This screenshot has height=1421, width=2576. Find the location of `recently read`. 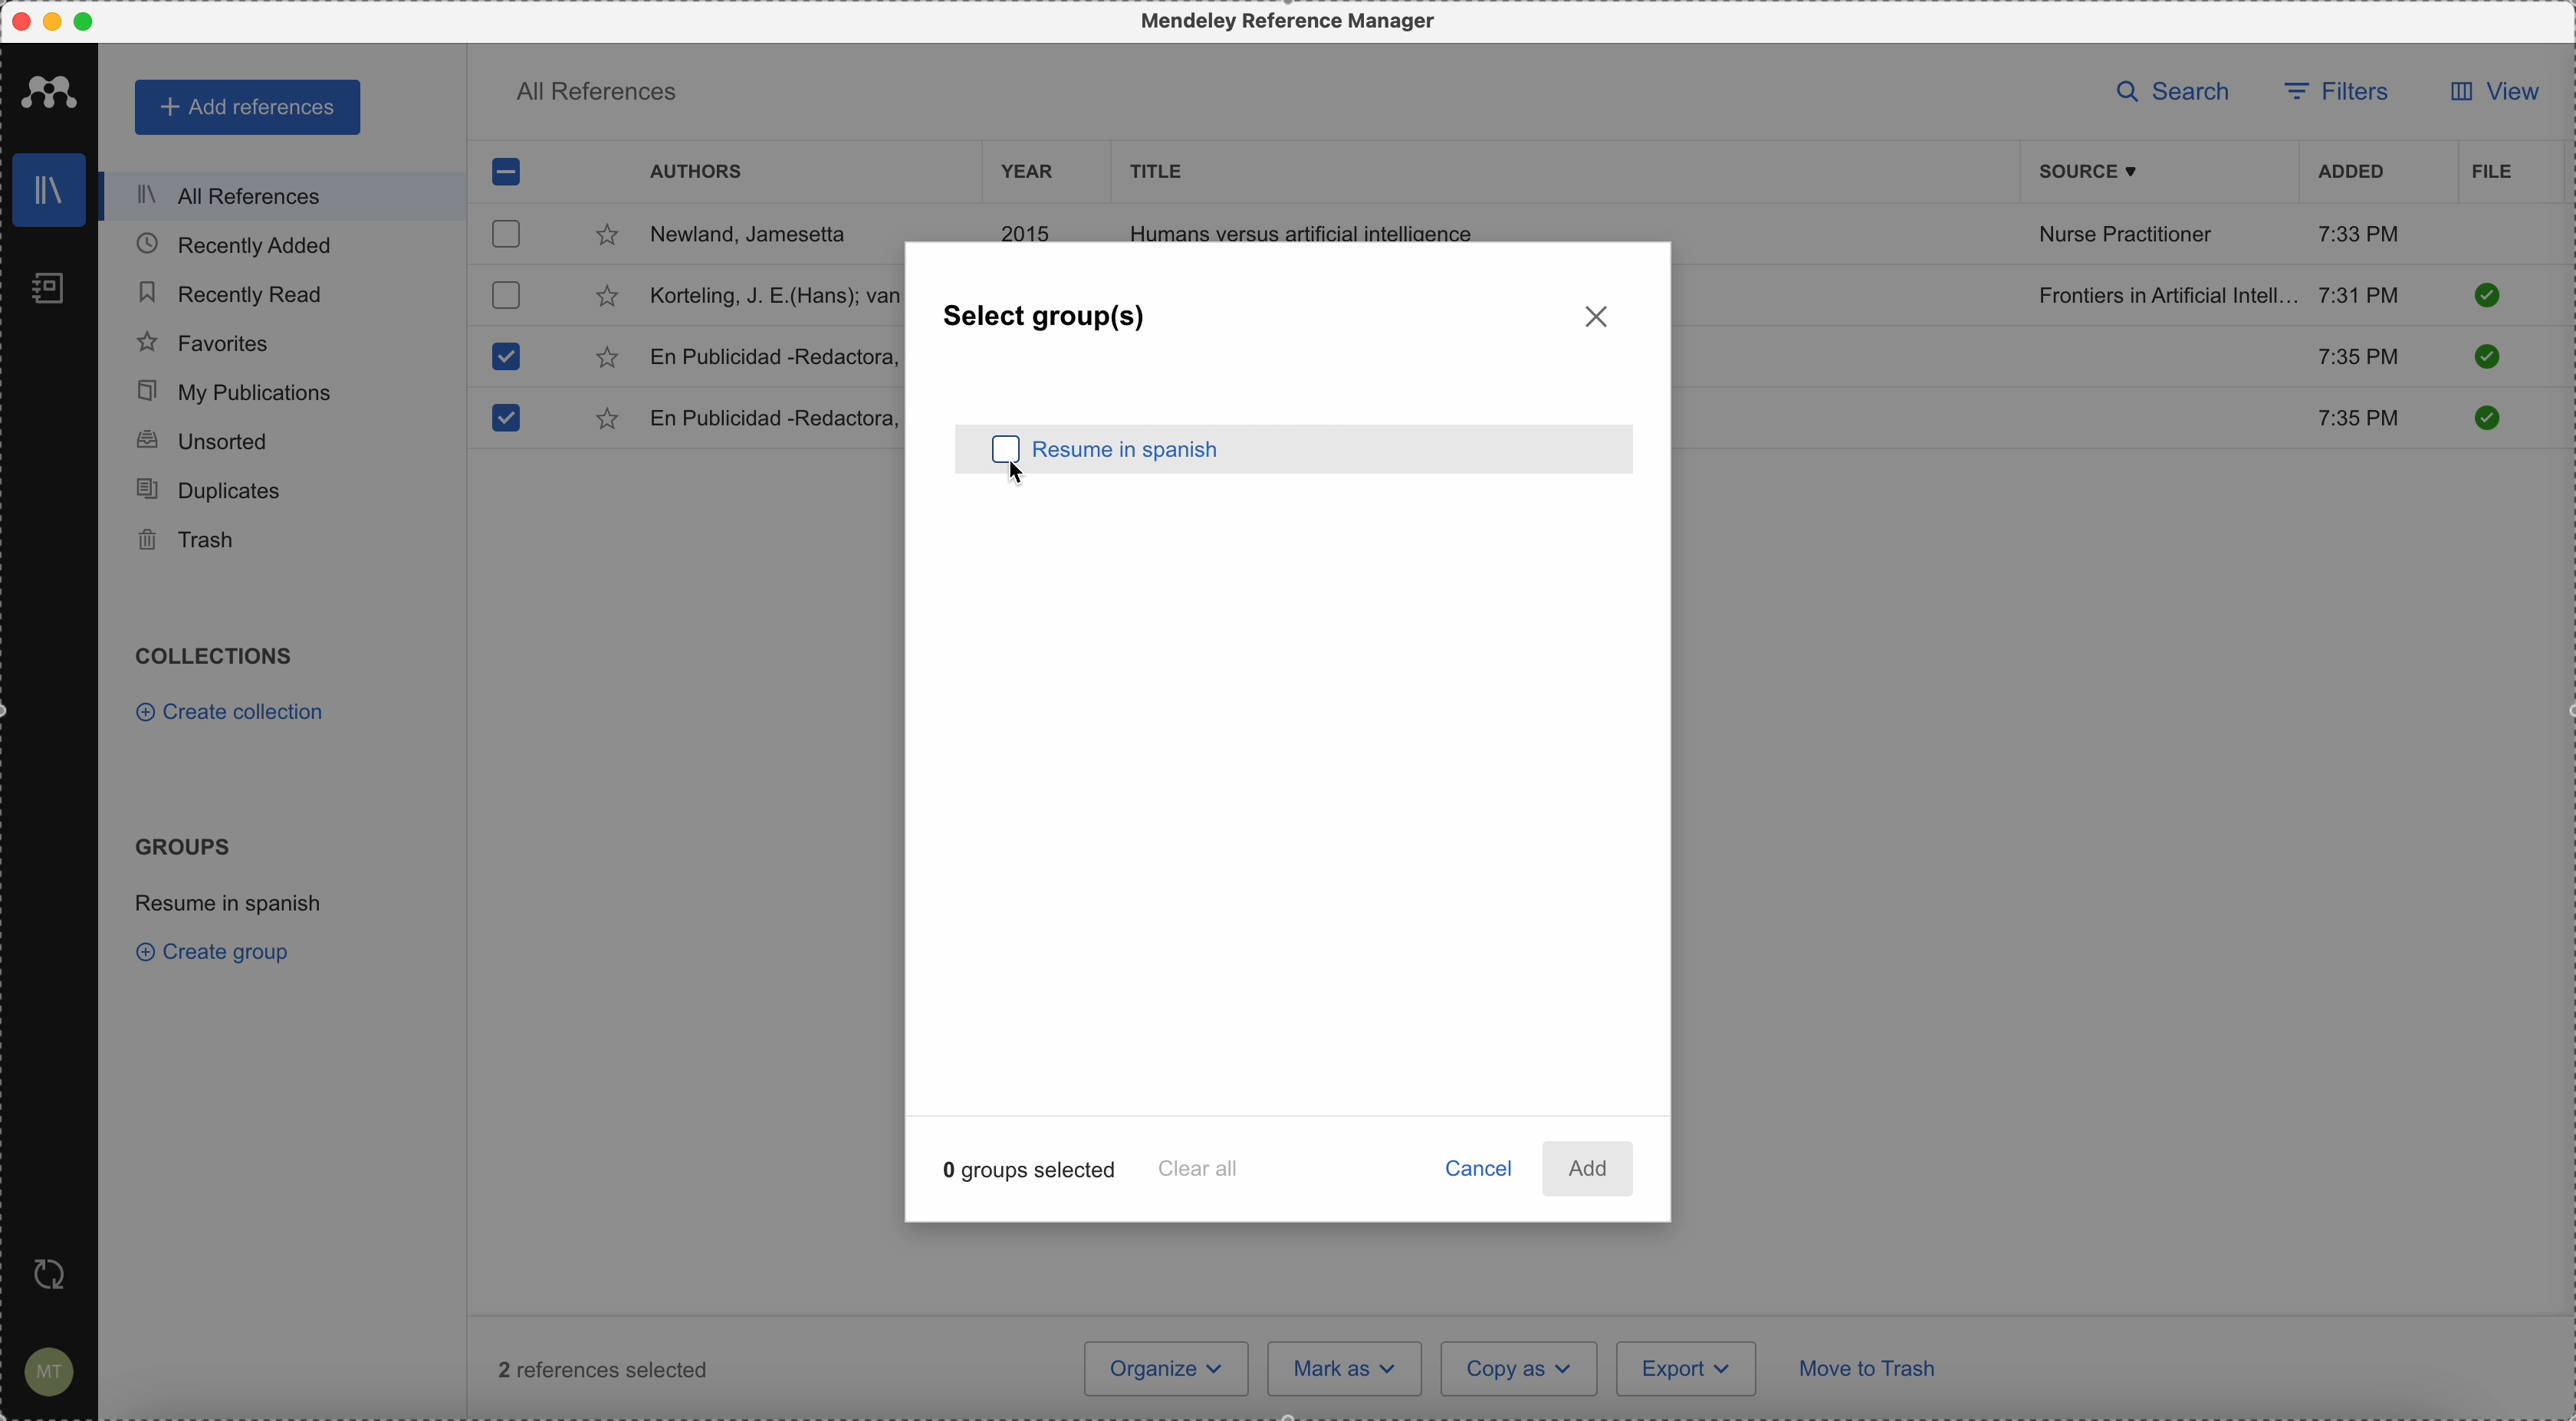

recently read is located at coordinates (229, 290).